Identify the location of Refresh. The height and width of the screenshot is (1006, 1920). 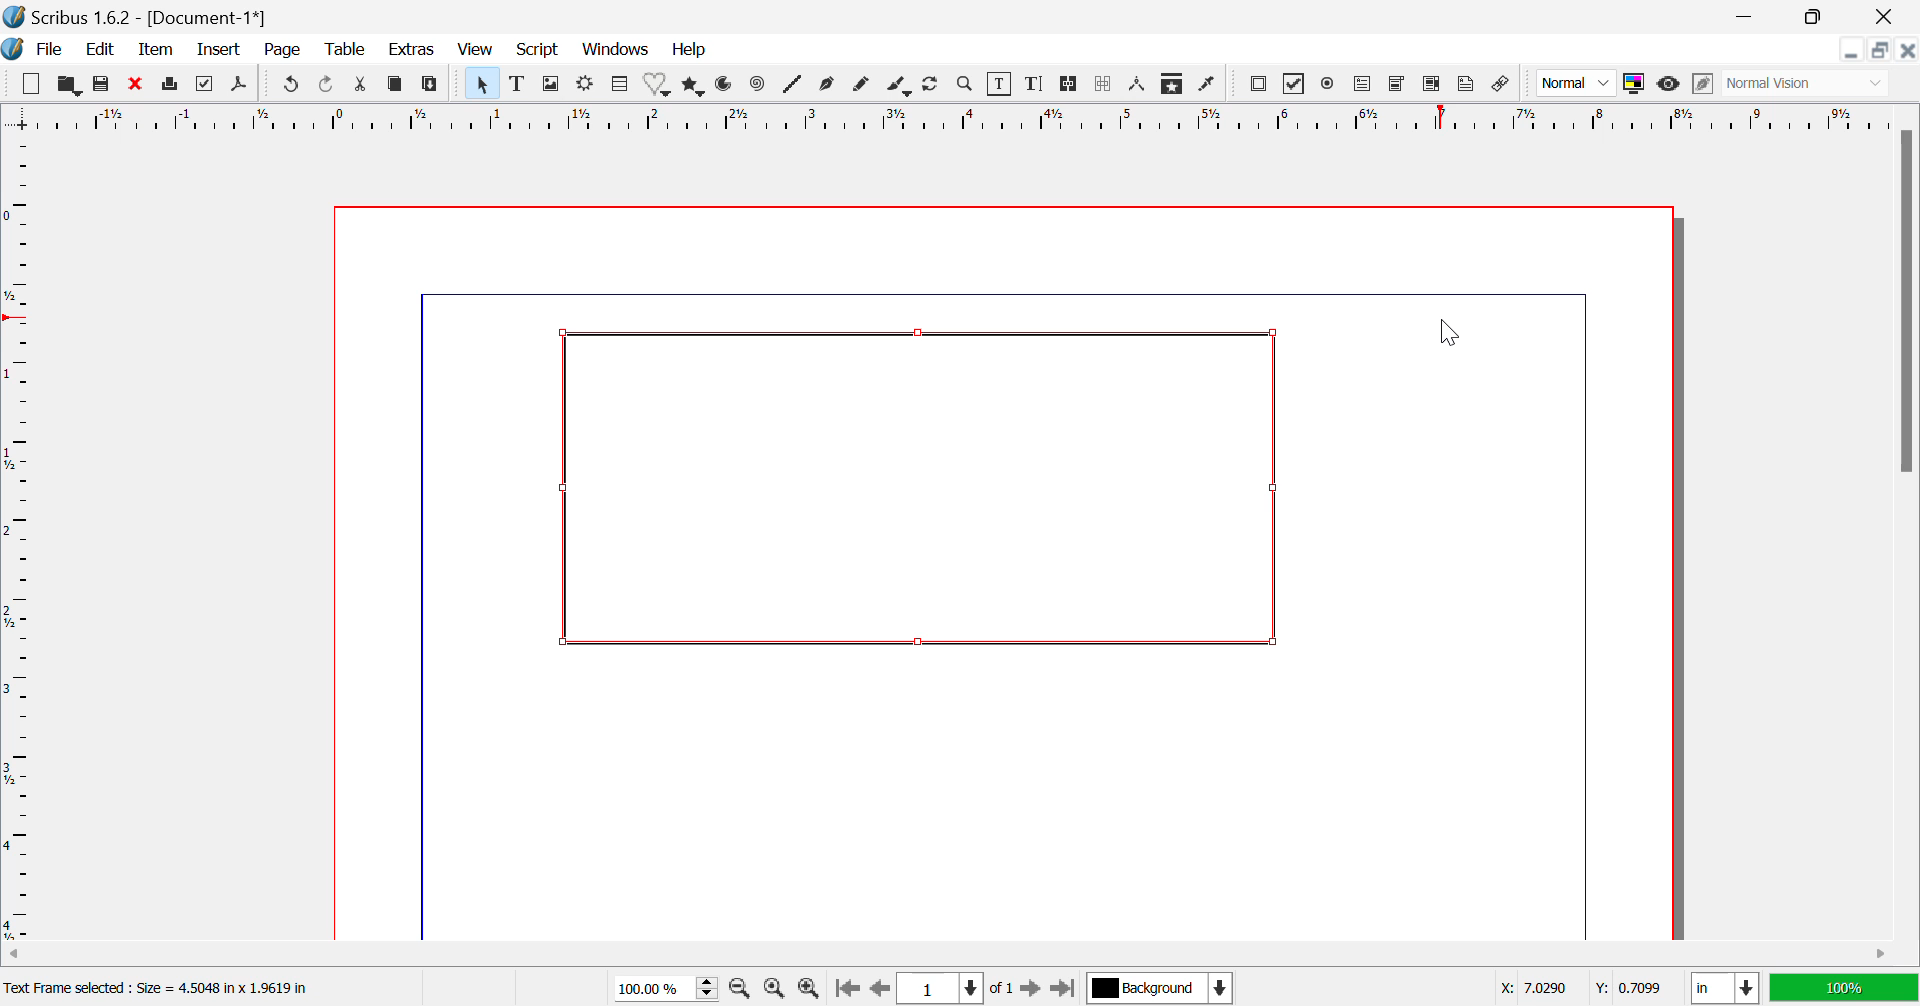
(934, 86).